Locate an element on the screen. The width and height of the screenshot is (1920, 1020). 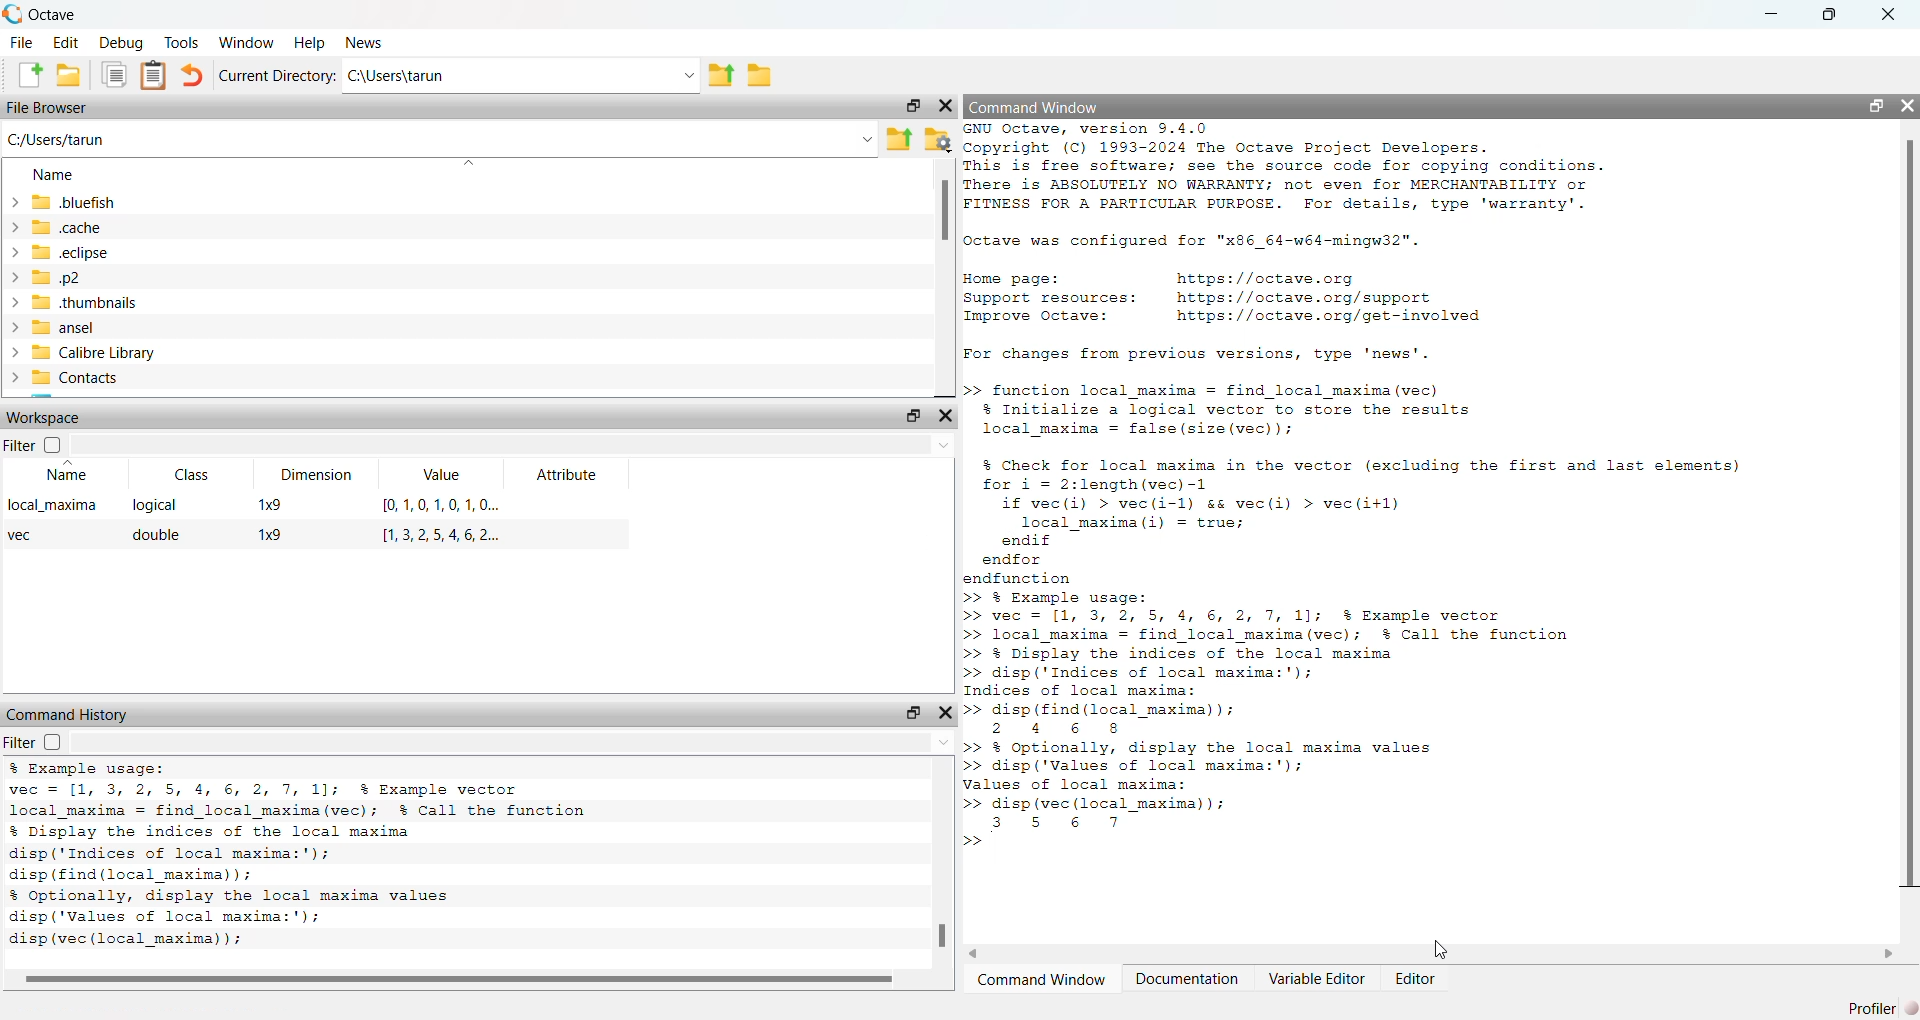
Hide Widget is located at coordinates (944, 416).